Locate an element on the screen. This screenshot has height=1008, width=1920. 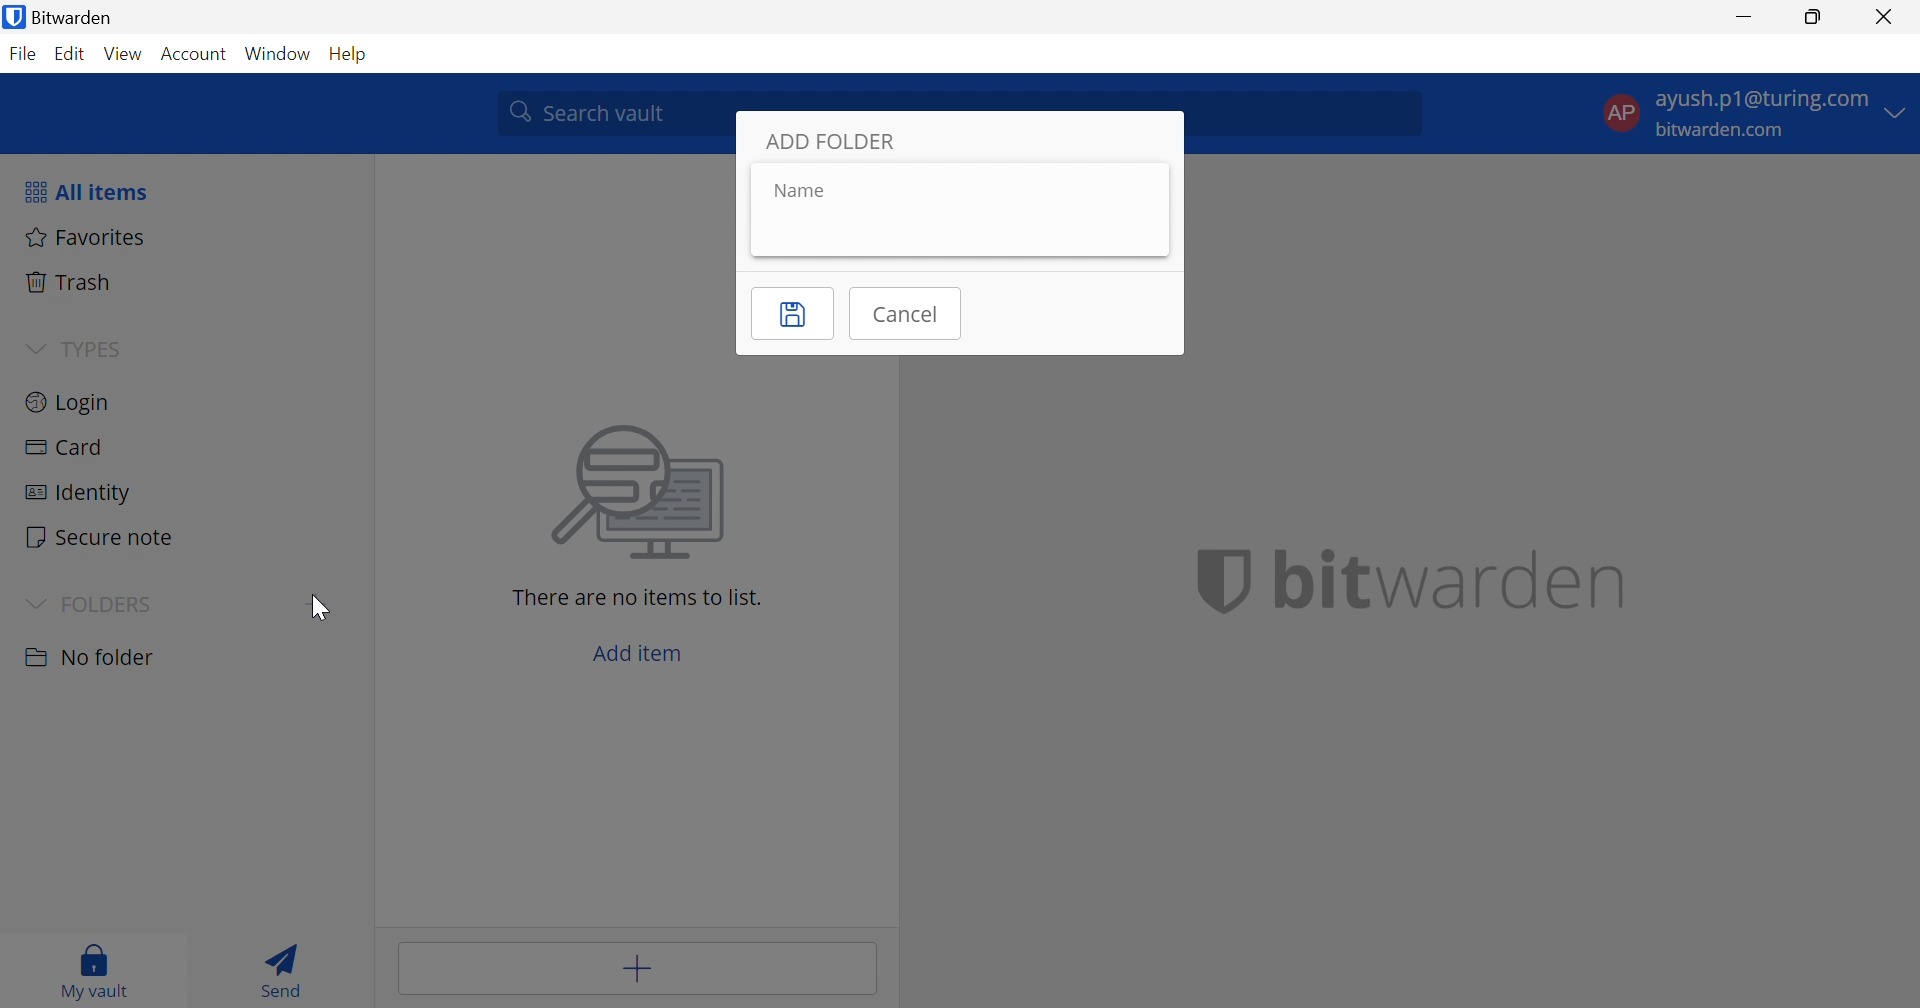
File is located at coordinates (23, 50).